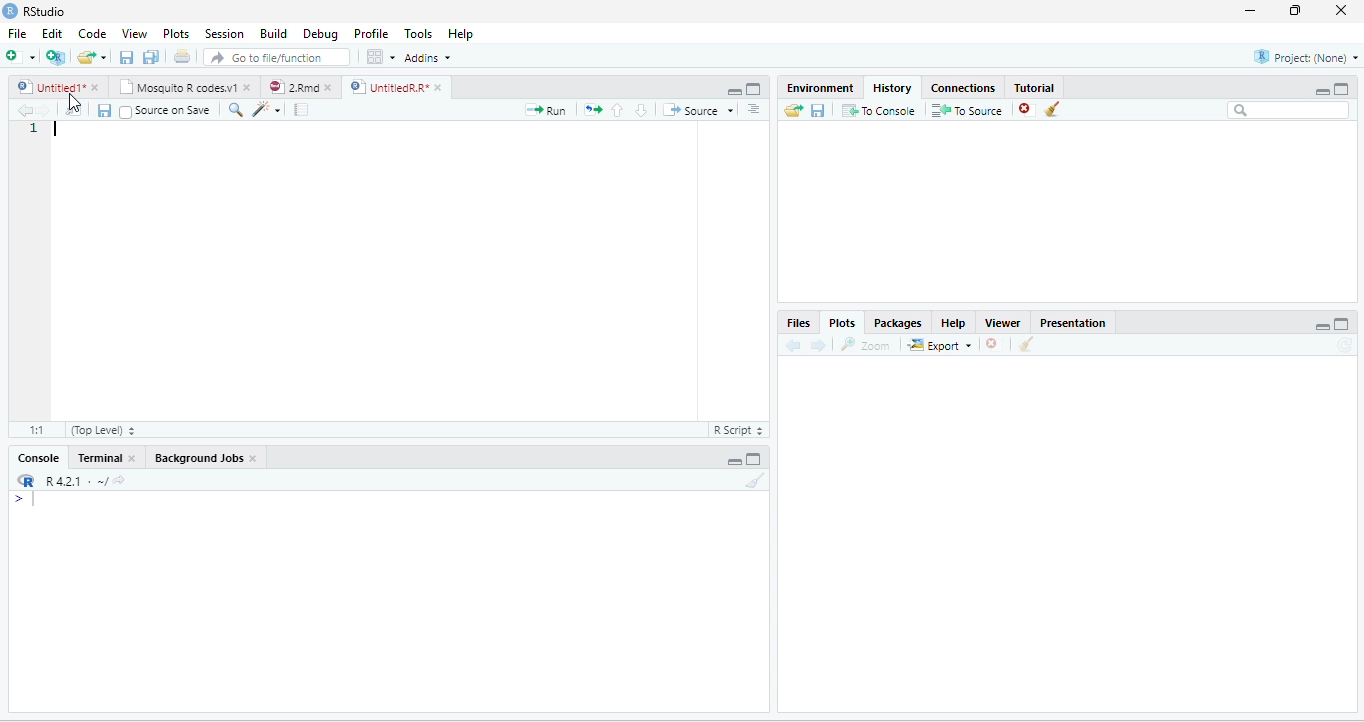  I want to click on Plots, so click(842, 321).